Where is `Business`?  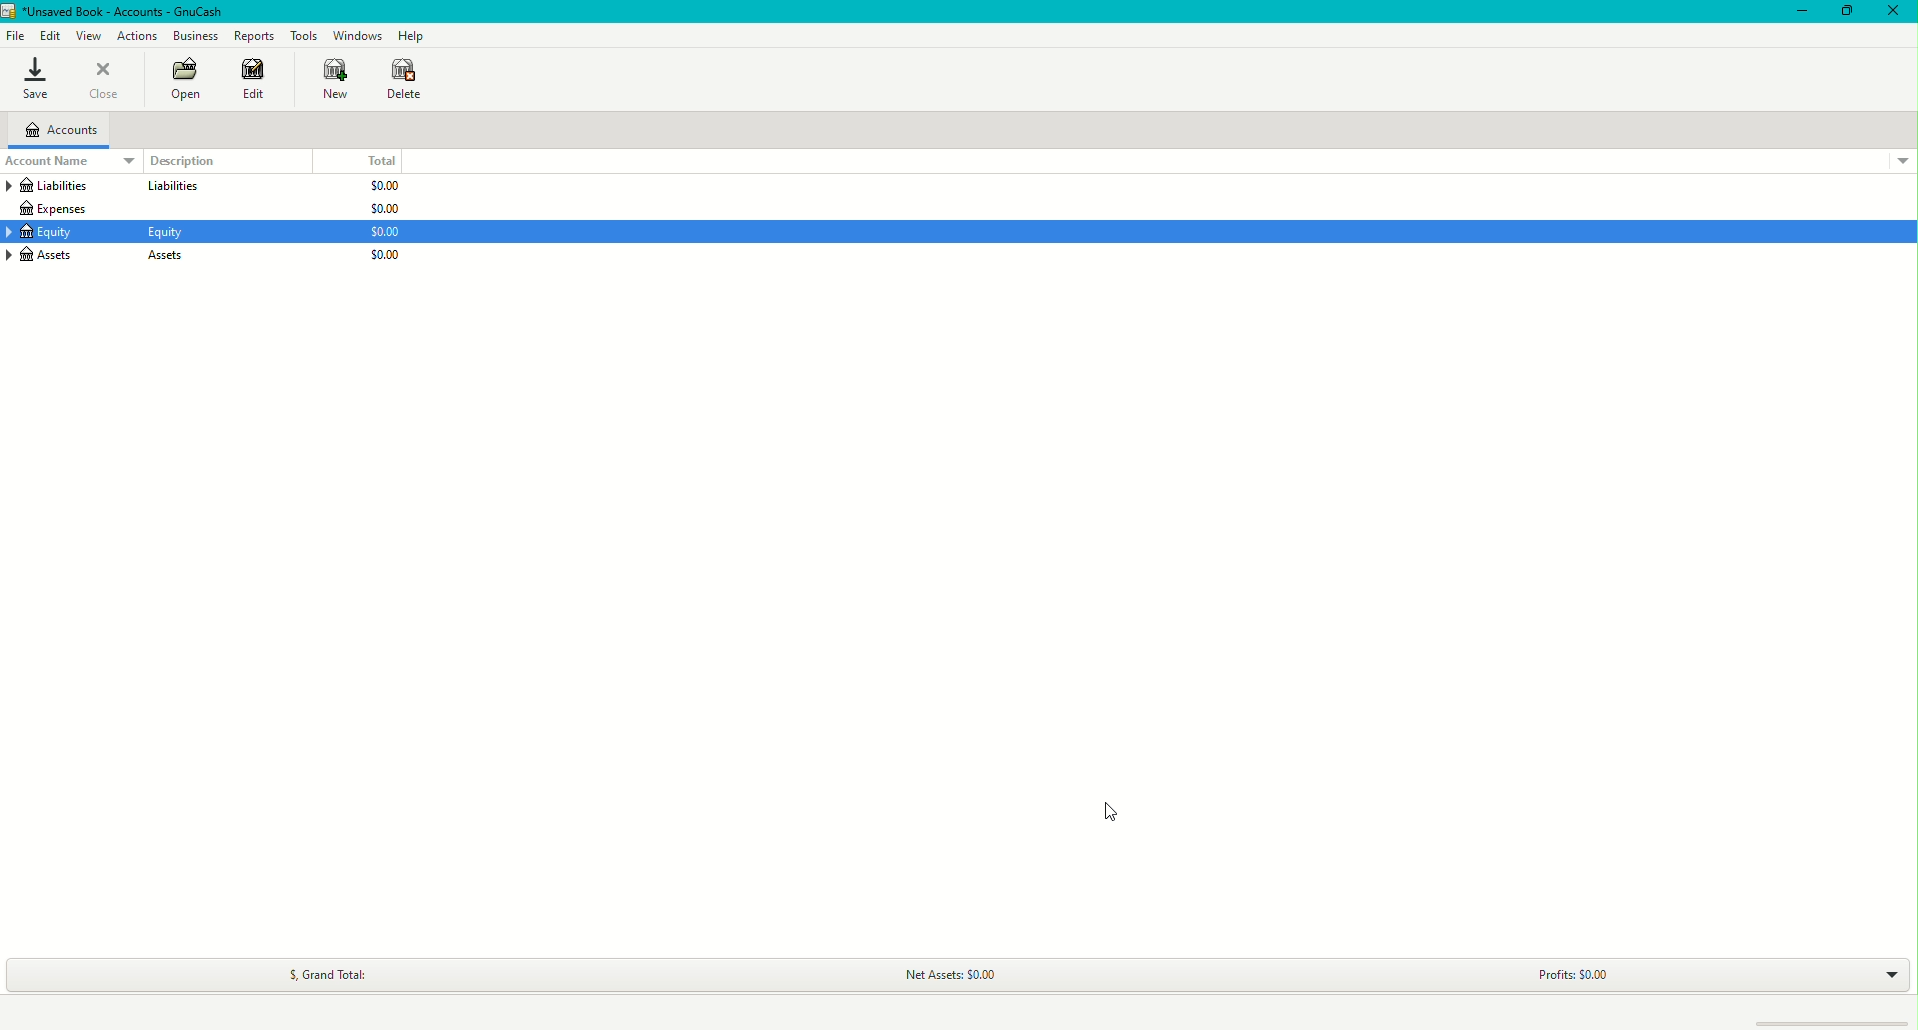
Business is located at coordinates (193, 33).